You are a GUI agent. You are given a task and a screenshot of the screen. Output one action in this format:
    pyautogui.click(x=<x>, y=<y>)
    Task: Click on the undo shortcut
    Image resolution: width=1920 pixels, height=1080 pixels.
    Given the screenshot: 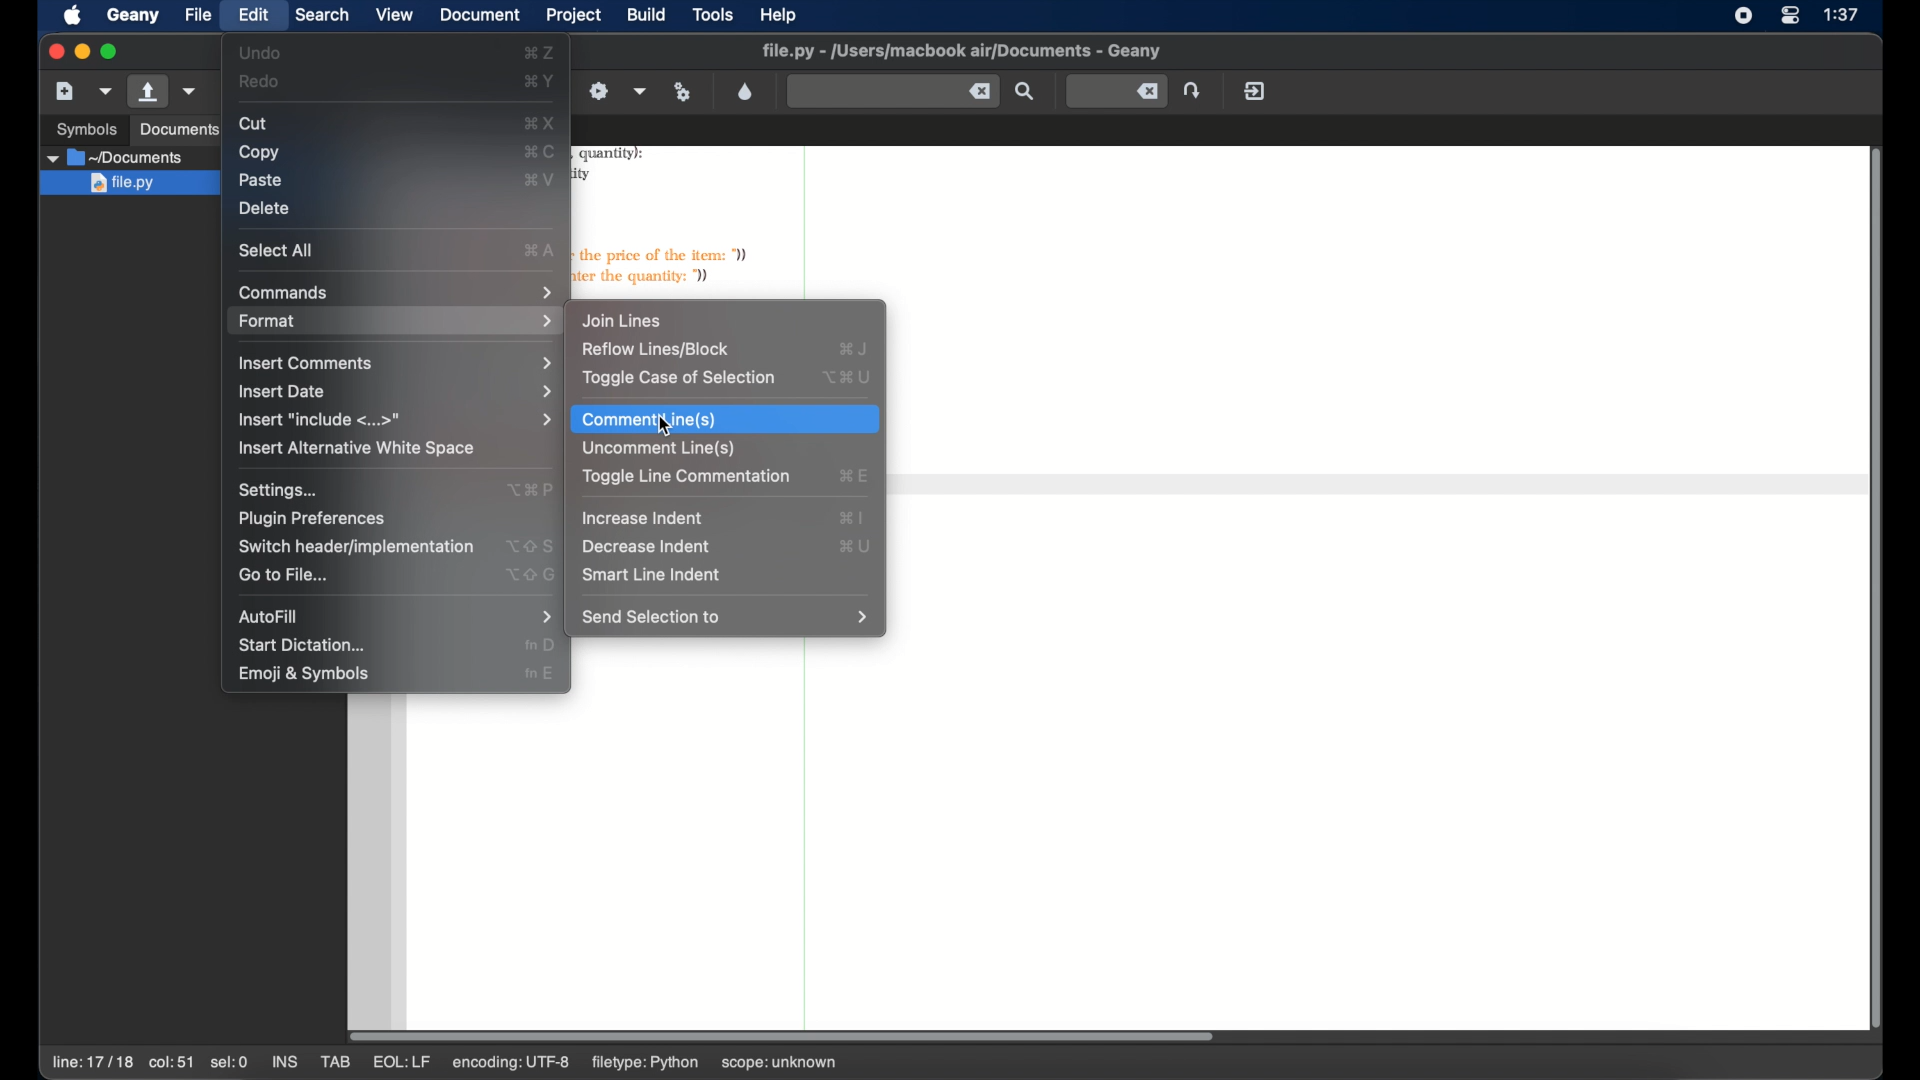 What is the action you would take?
    pyautogui.click(x=539, y=52)
    